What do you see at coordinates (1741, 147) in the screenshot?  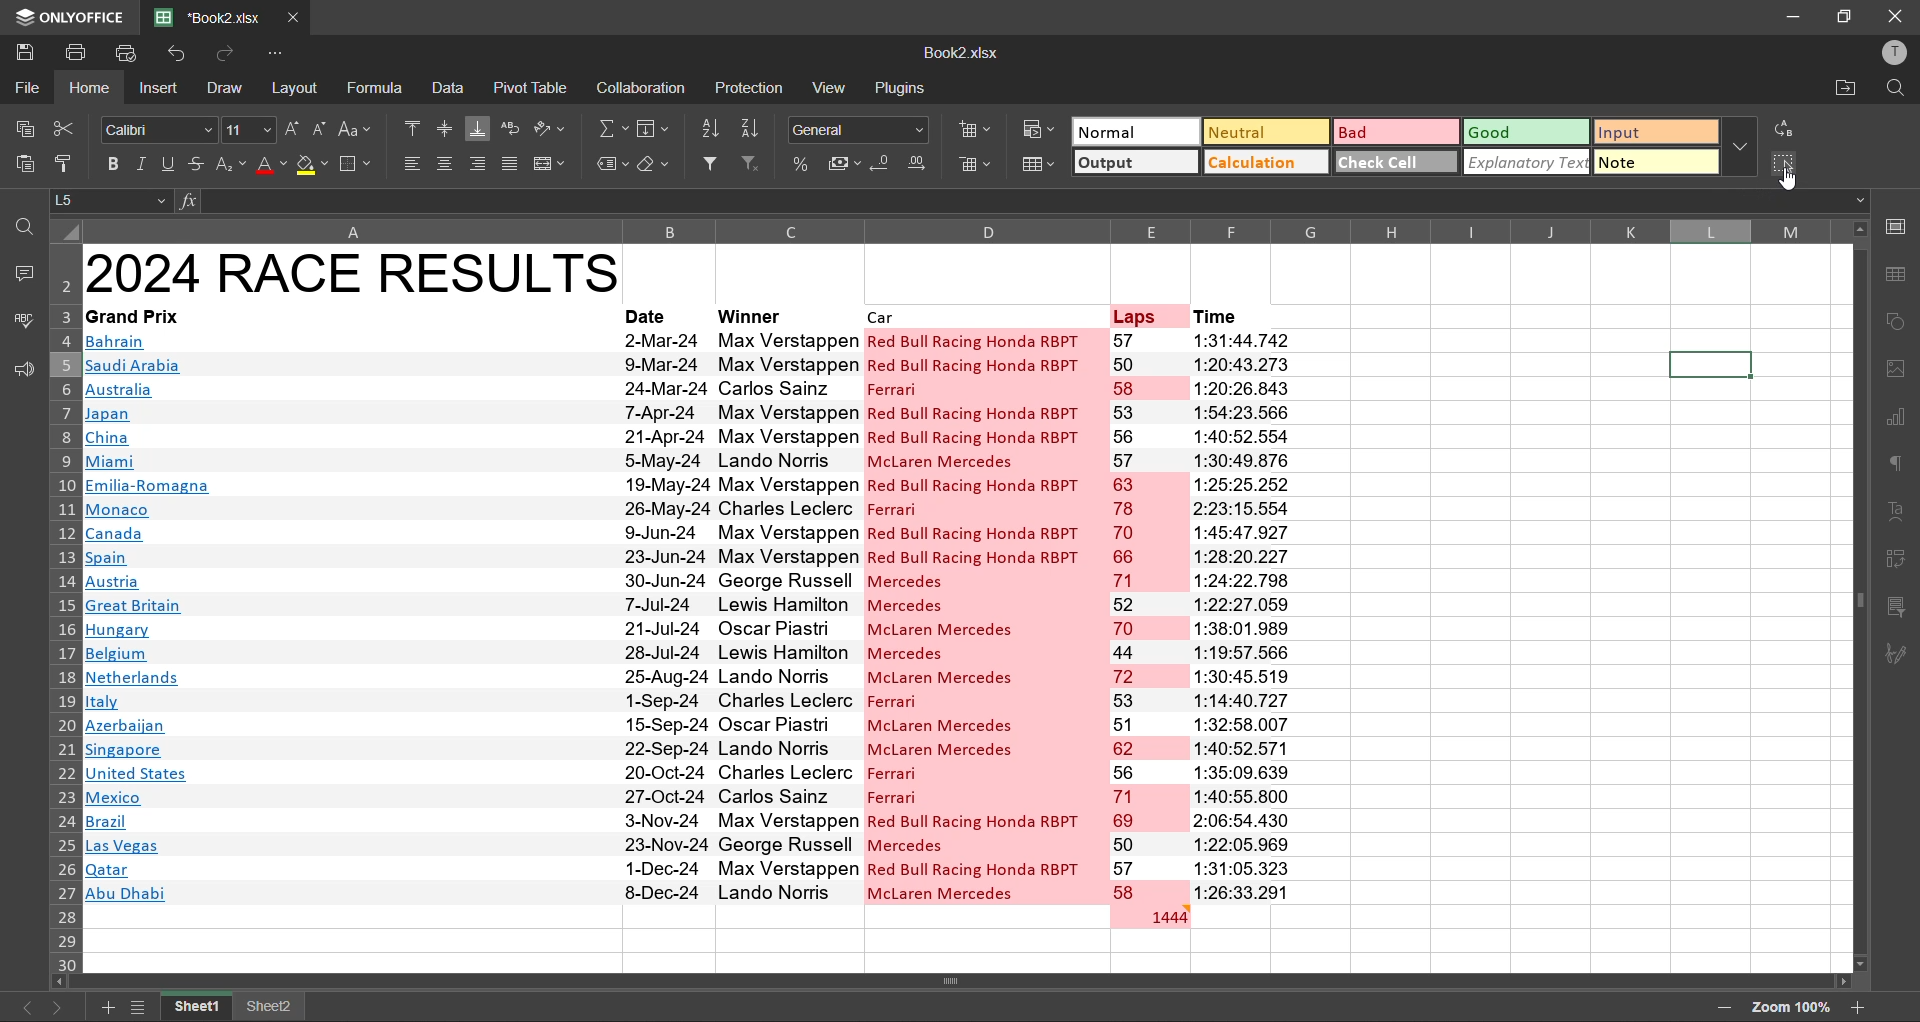 I see `more options` at bounding box center [1741, 147].